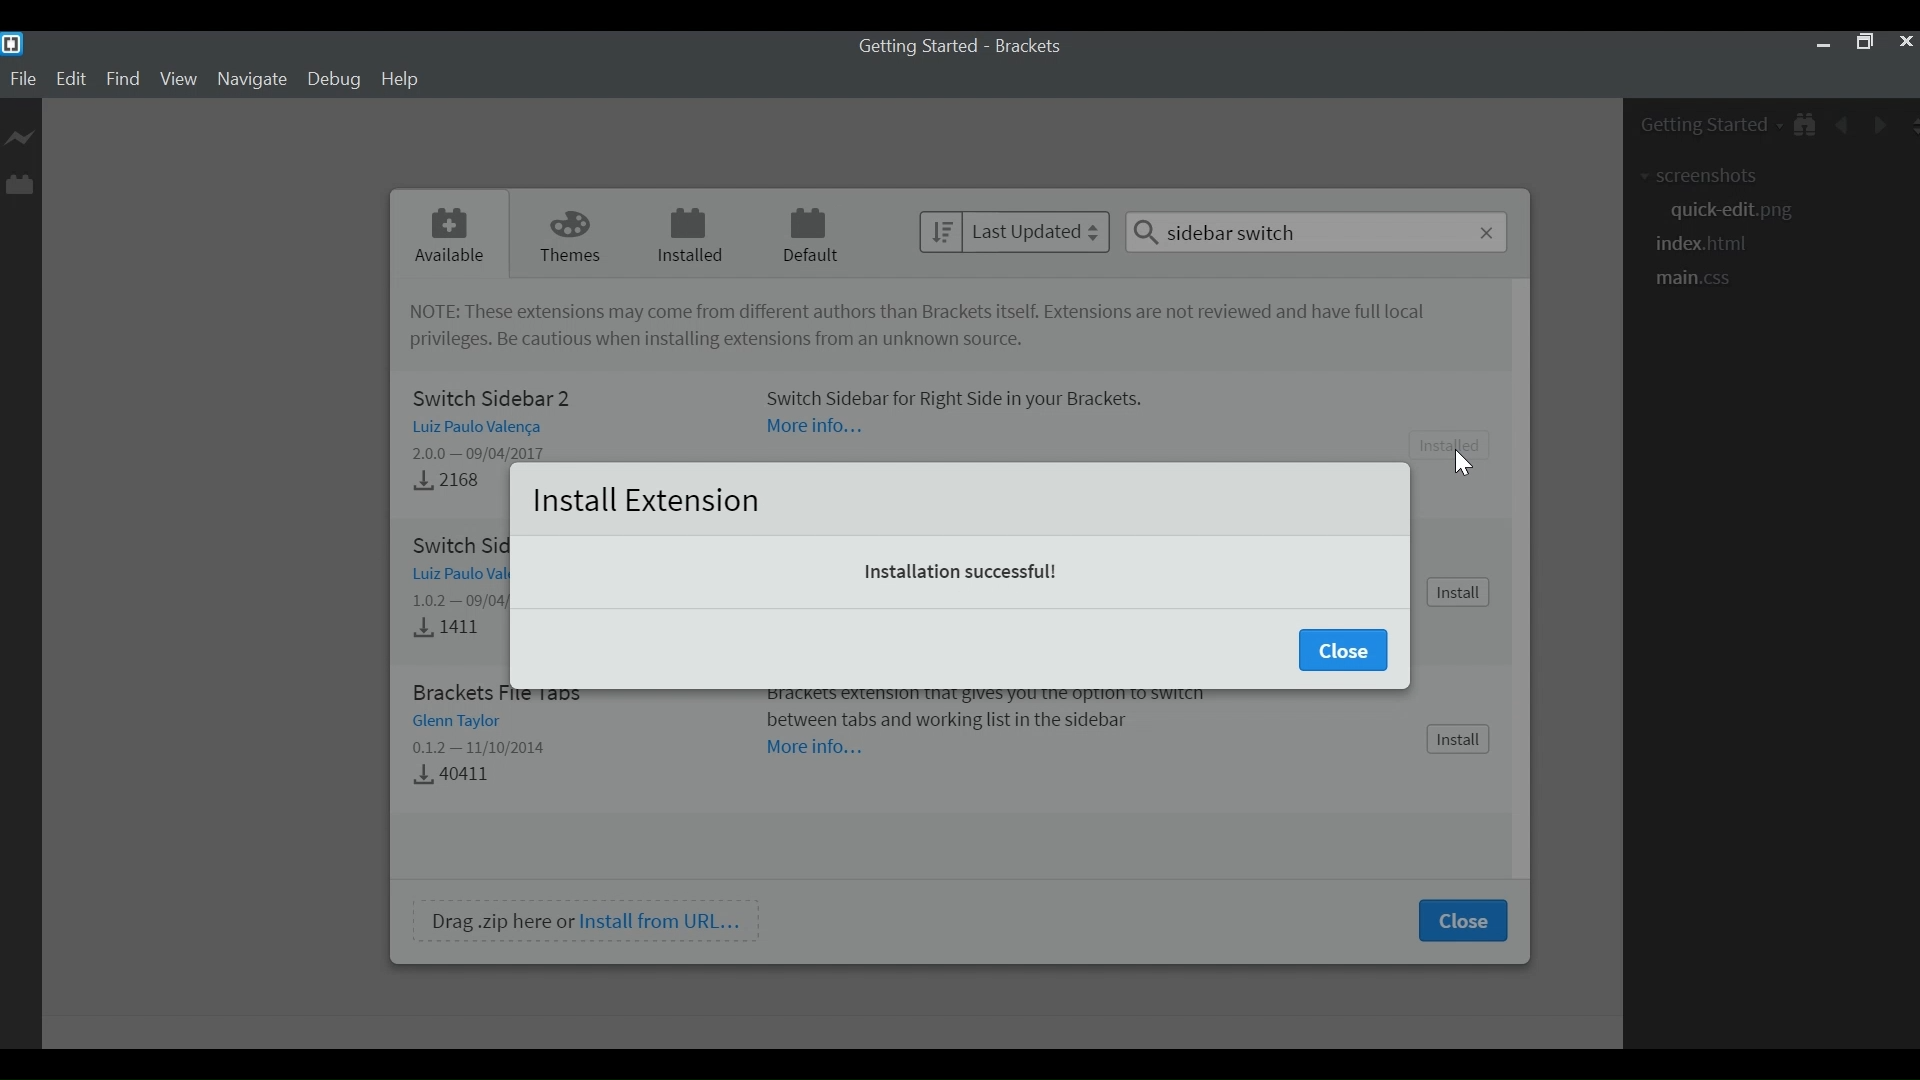 This screenshot has width=1920, height=1080. What do you see at coordinates (1905, 42) in the screenshot?
I see `Close` at bounding box center [1905, 42].